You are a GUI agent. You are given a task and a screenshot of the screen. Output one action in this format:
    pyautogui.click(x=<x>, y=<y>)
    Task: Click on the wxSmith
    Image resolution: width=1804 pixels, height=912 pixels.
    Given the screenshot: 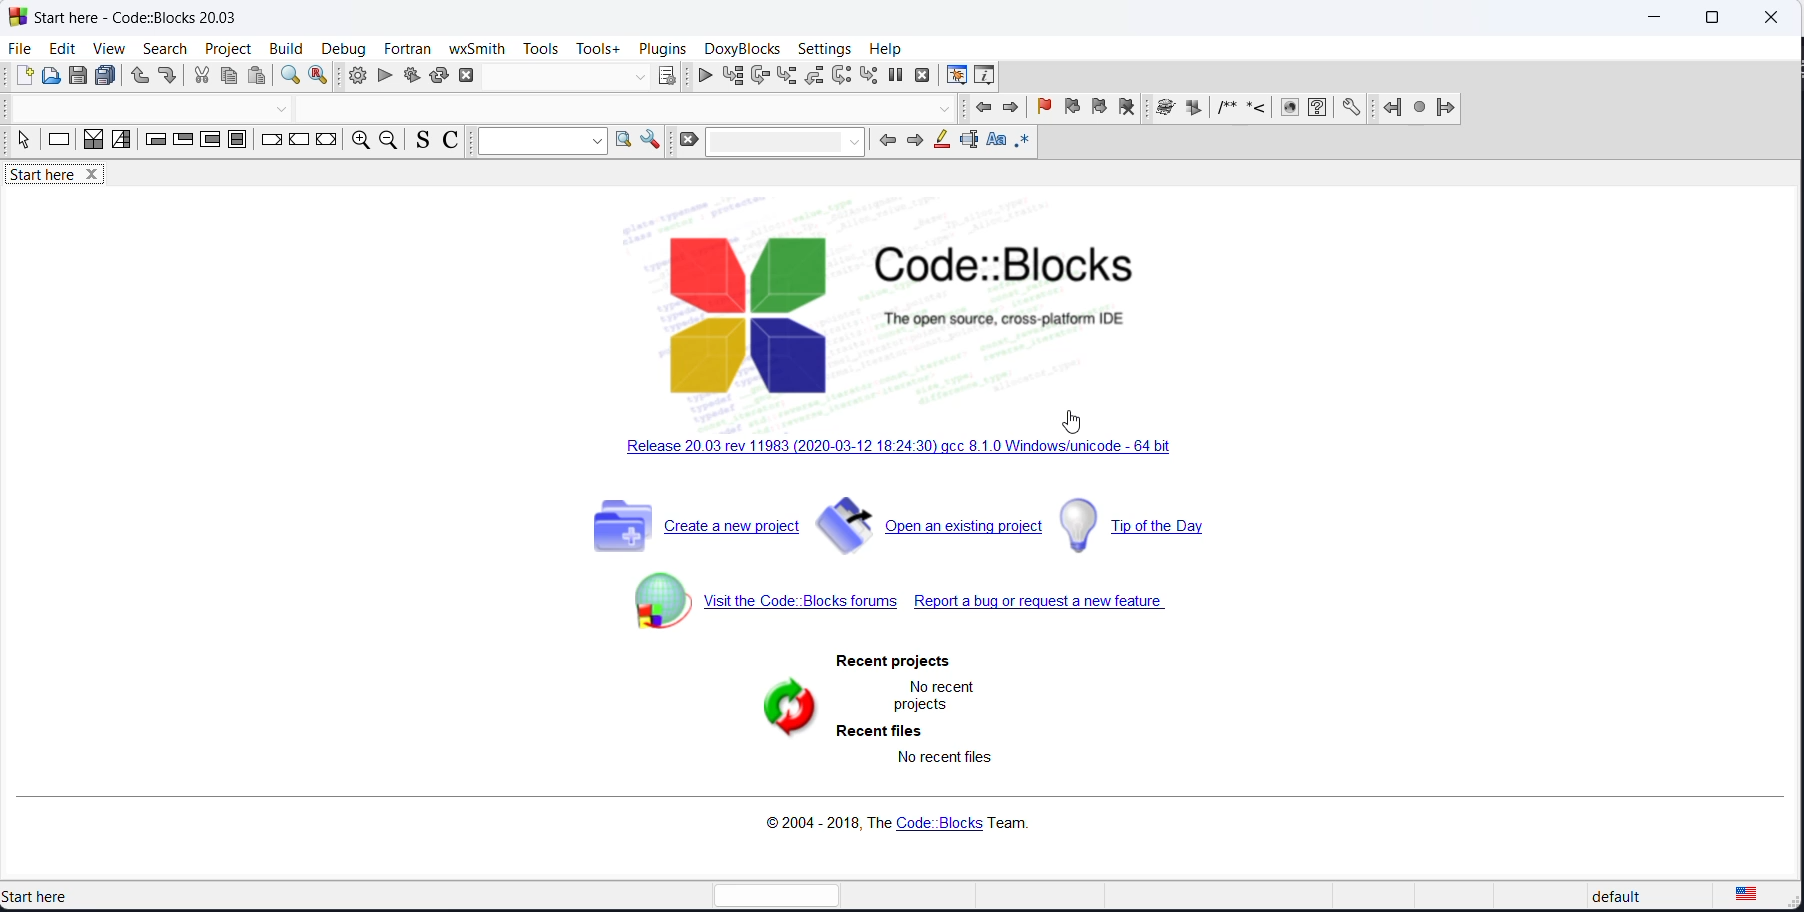 What is the action you would take?
    pyautogui.click(x=475, y=48)
    